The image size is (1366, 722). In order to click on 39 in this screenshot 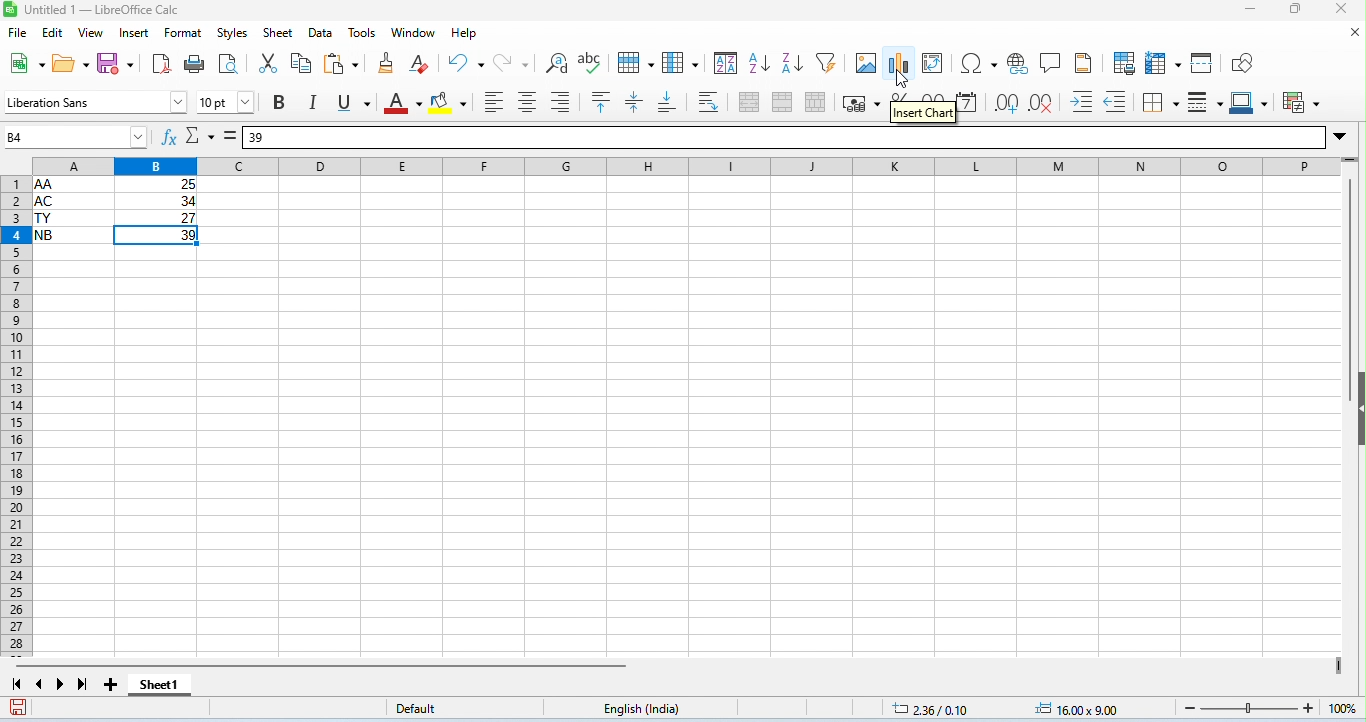, I will do `click(258, 138)`.